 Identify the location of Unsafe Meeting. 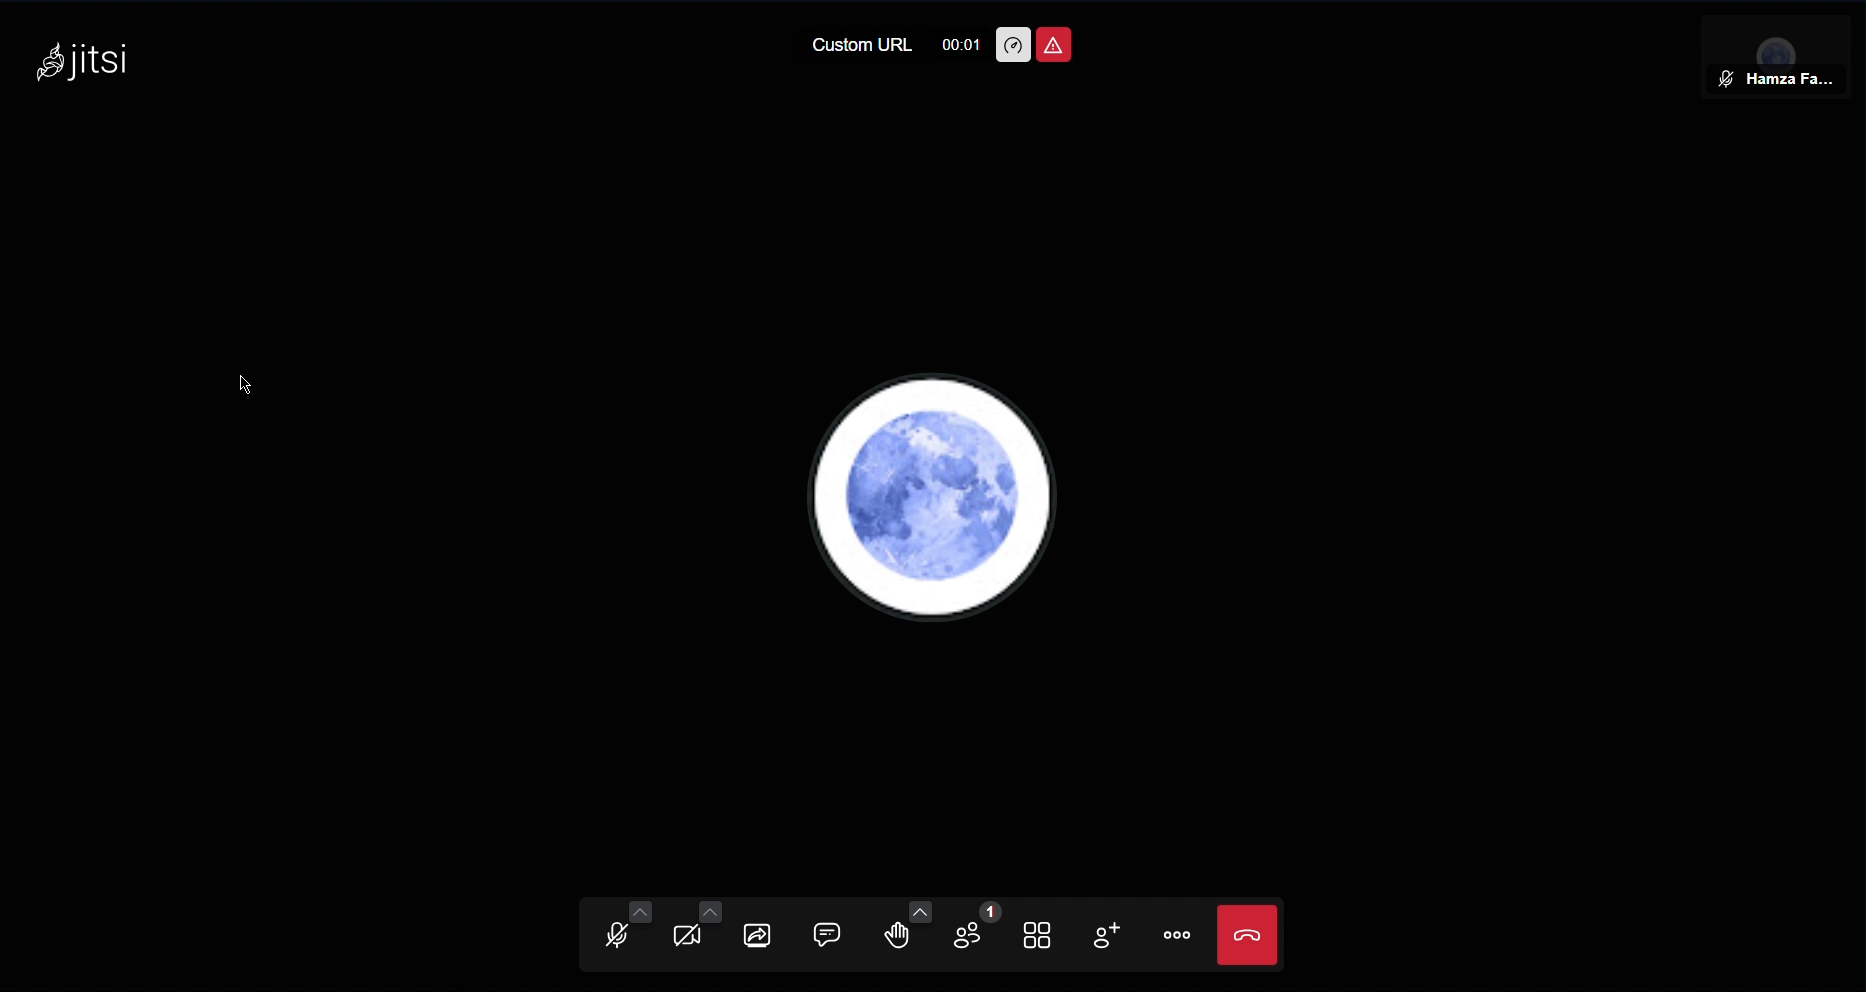
(1055, 47).